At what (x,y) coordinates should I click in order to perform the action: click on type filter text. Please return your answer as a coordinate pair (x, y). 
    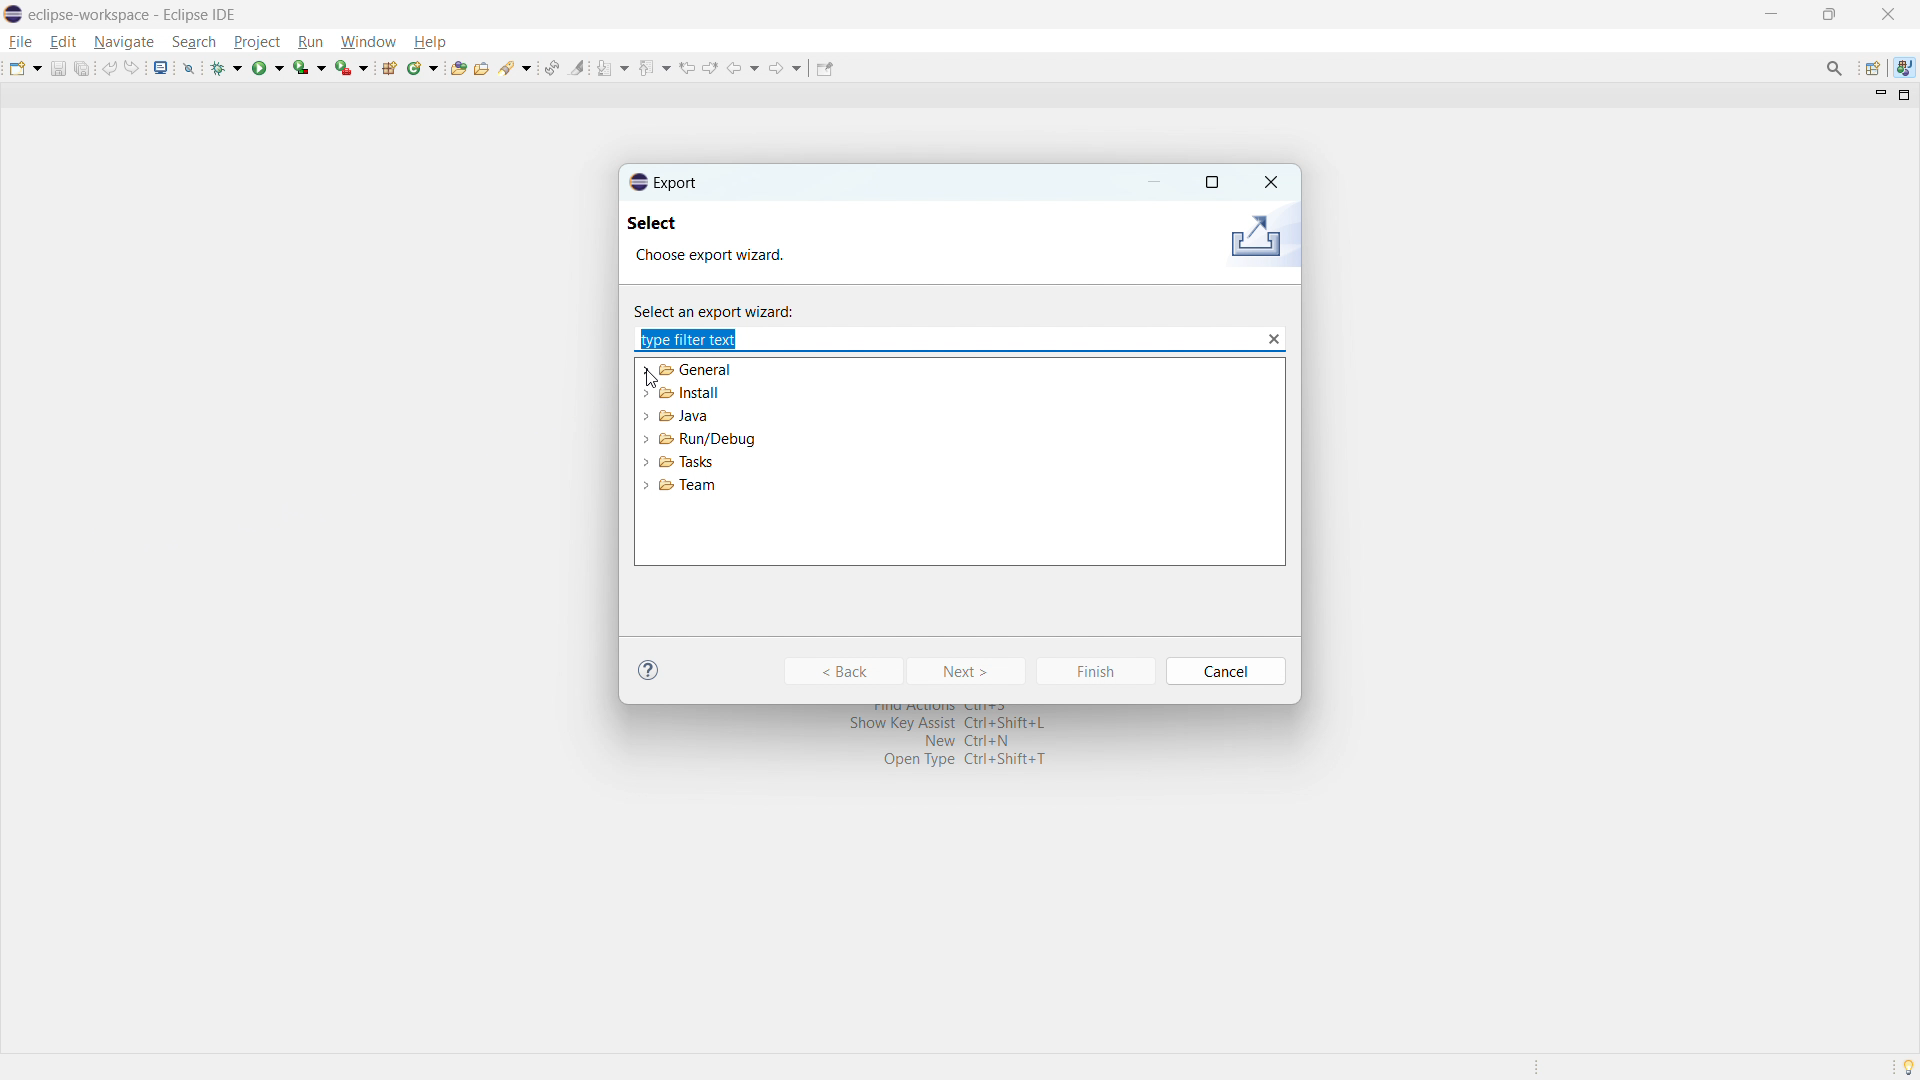
    Looking at the image, I should click on (695, 339).